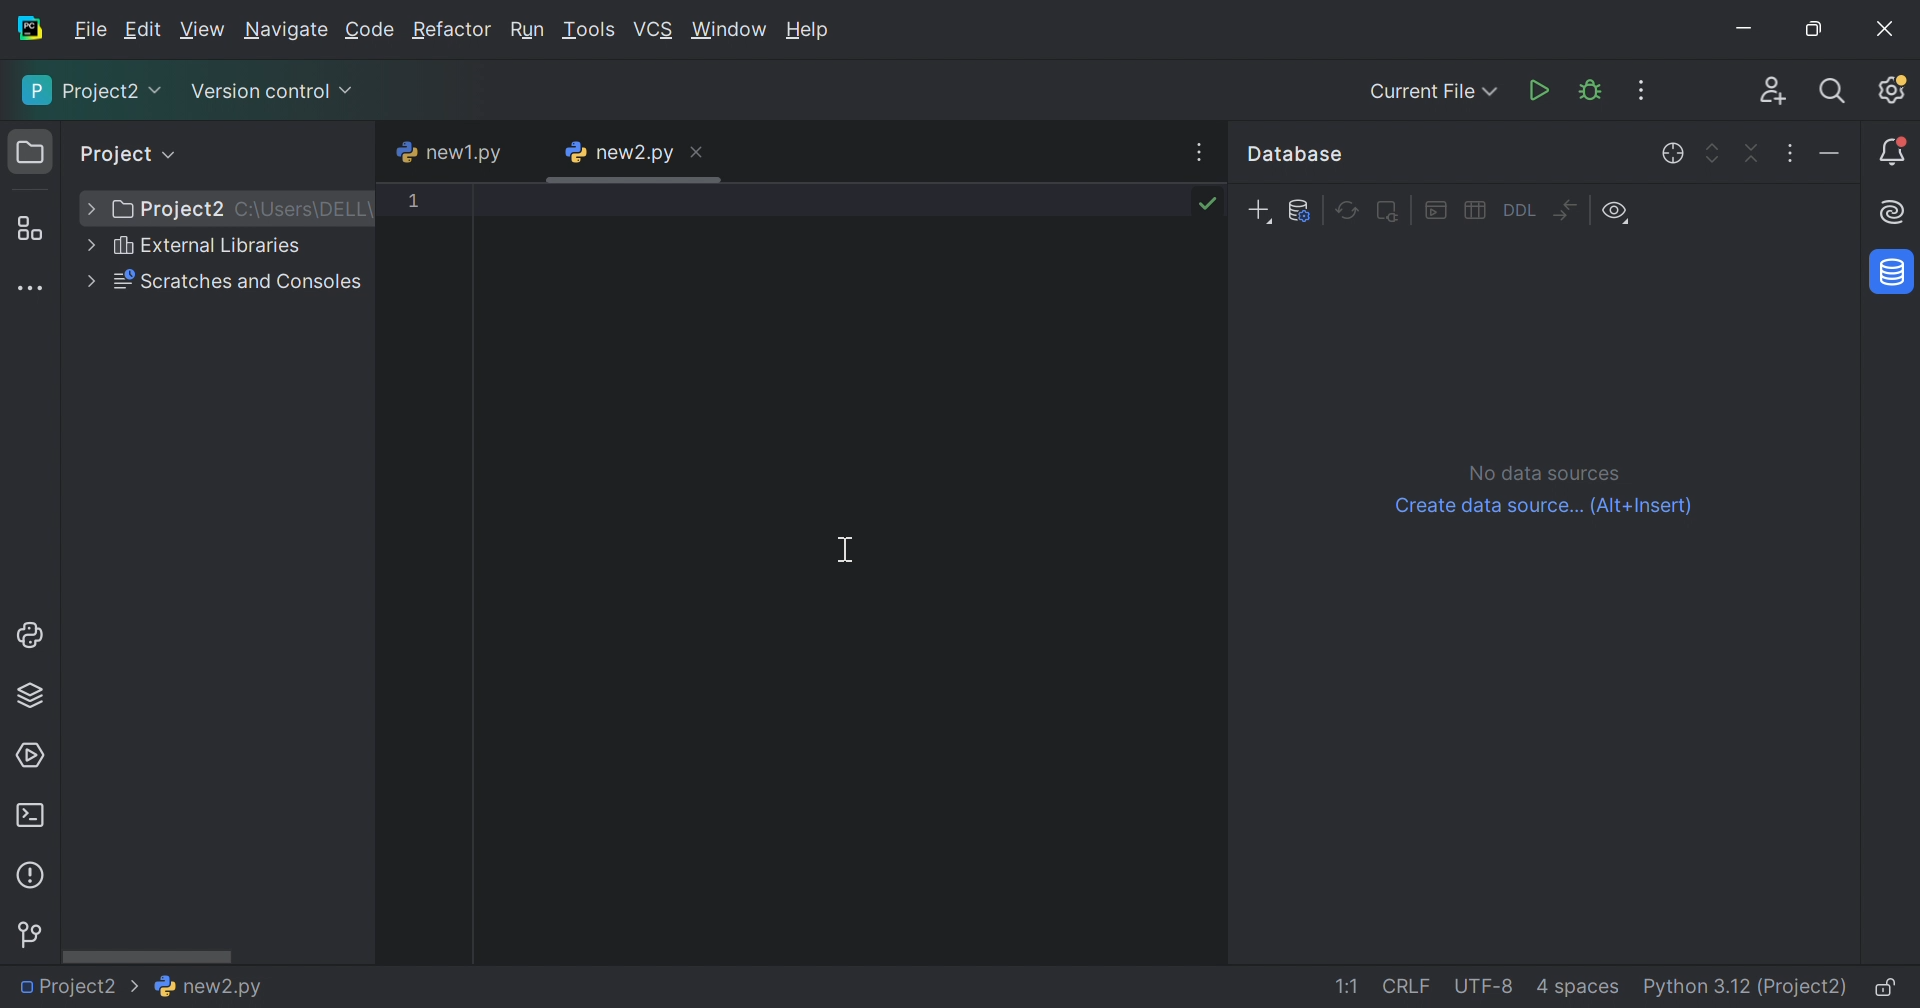 The width and height of the screenshot is (1920, 1008). Describe the element at coordinates (1578, 991) in the screenshot. I see `4 spaces` at that location.